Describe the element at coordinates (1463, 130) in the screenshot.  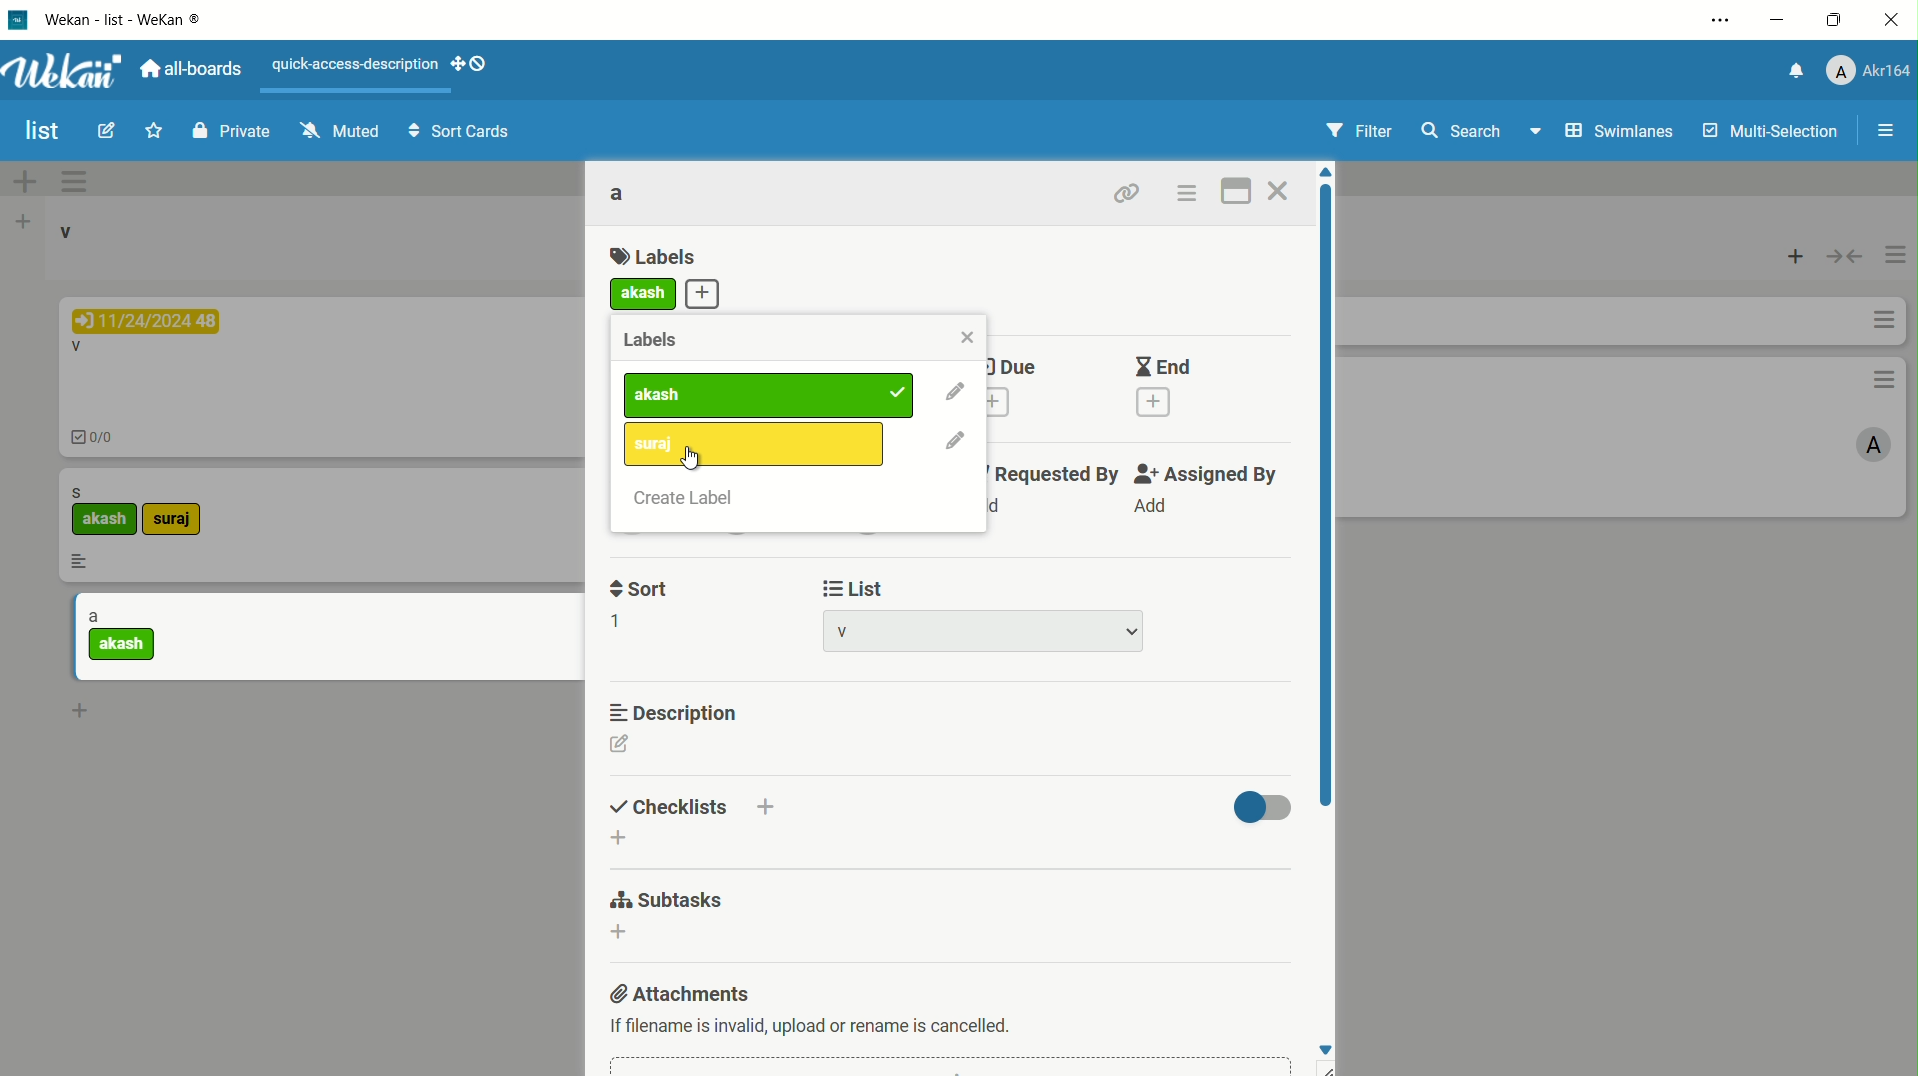
I see `search` at that location.